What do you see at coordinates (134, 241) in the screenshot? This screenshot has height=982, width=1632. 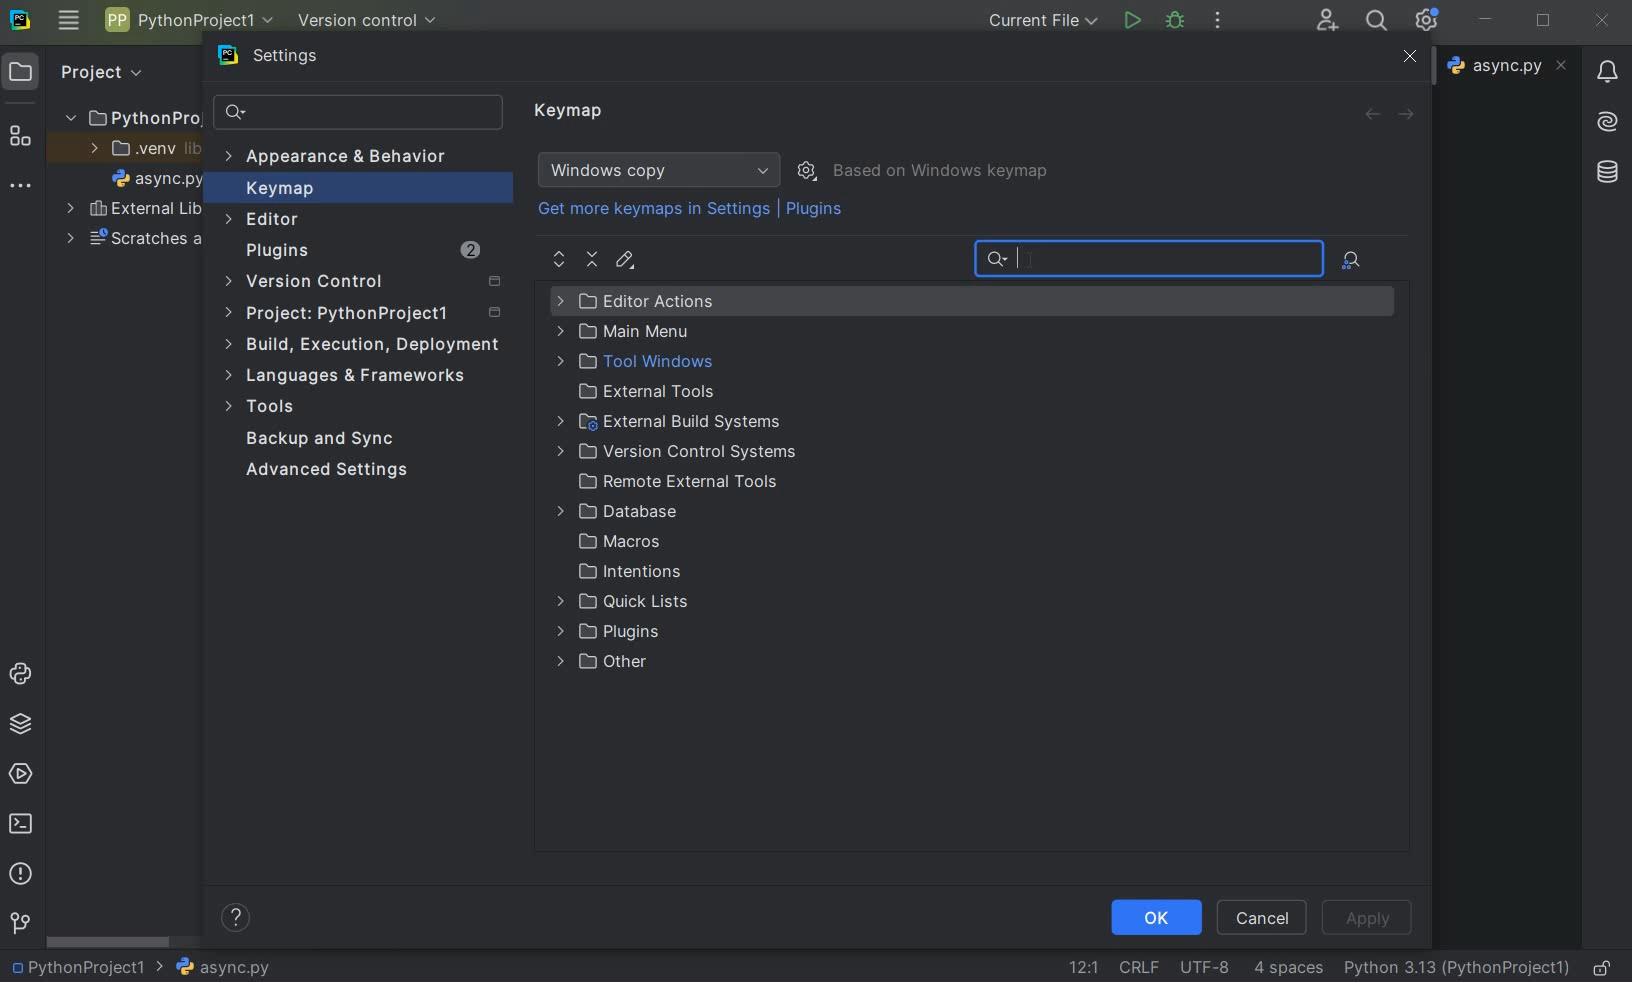 I see `scratches and consoles` at bounding box center [134, 241].